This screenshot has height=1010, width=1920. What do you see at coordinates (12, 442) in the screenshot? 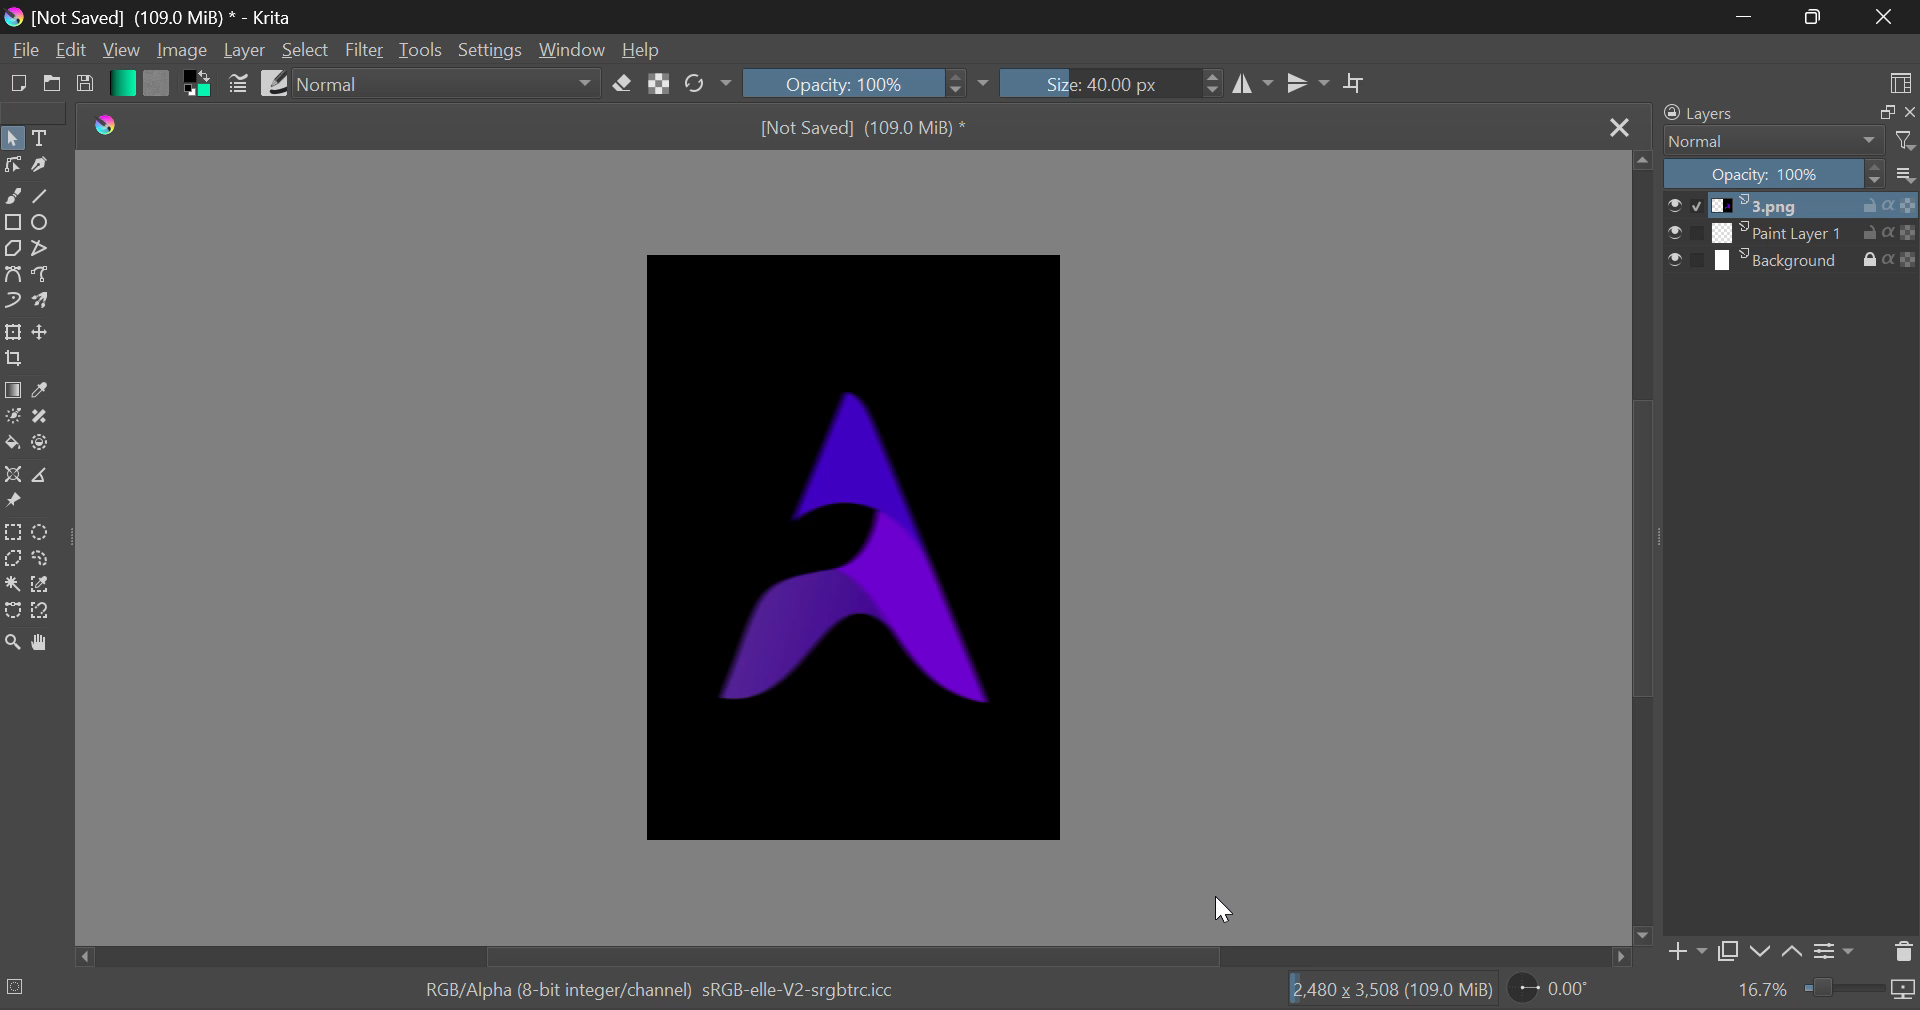
I see `Fill` at bounding box center [12, 442].